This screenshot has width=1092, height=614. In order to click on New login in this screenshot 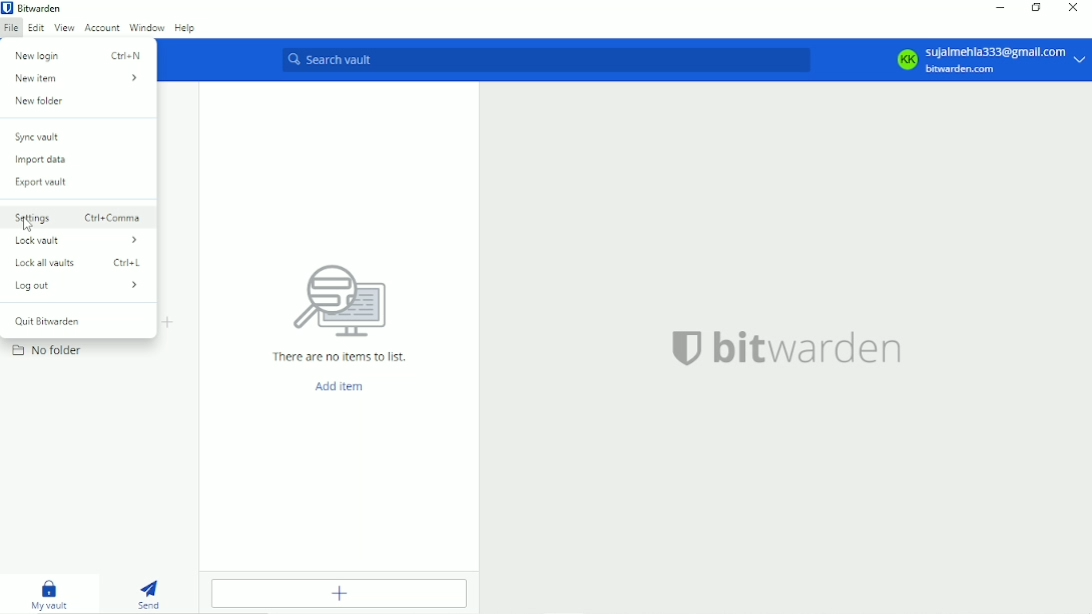, I will do `click(80, 55)`.